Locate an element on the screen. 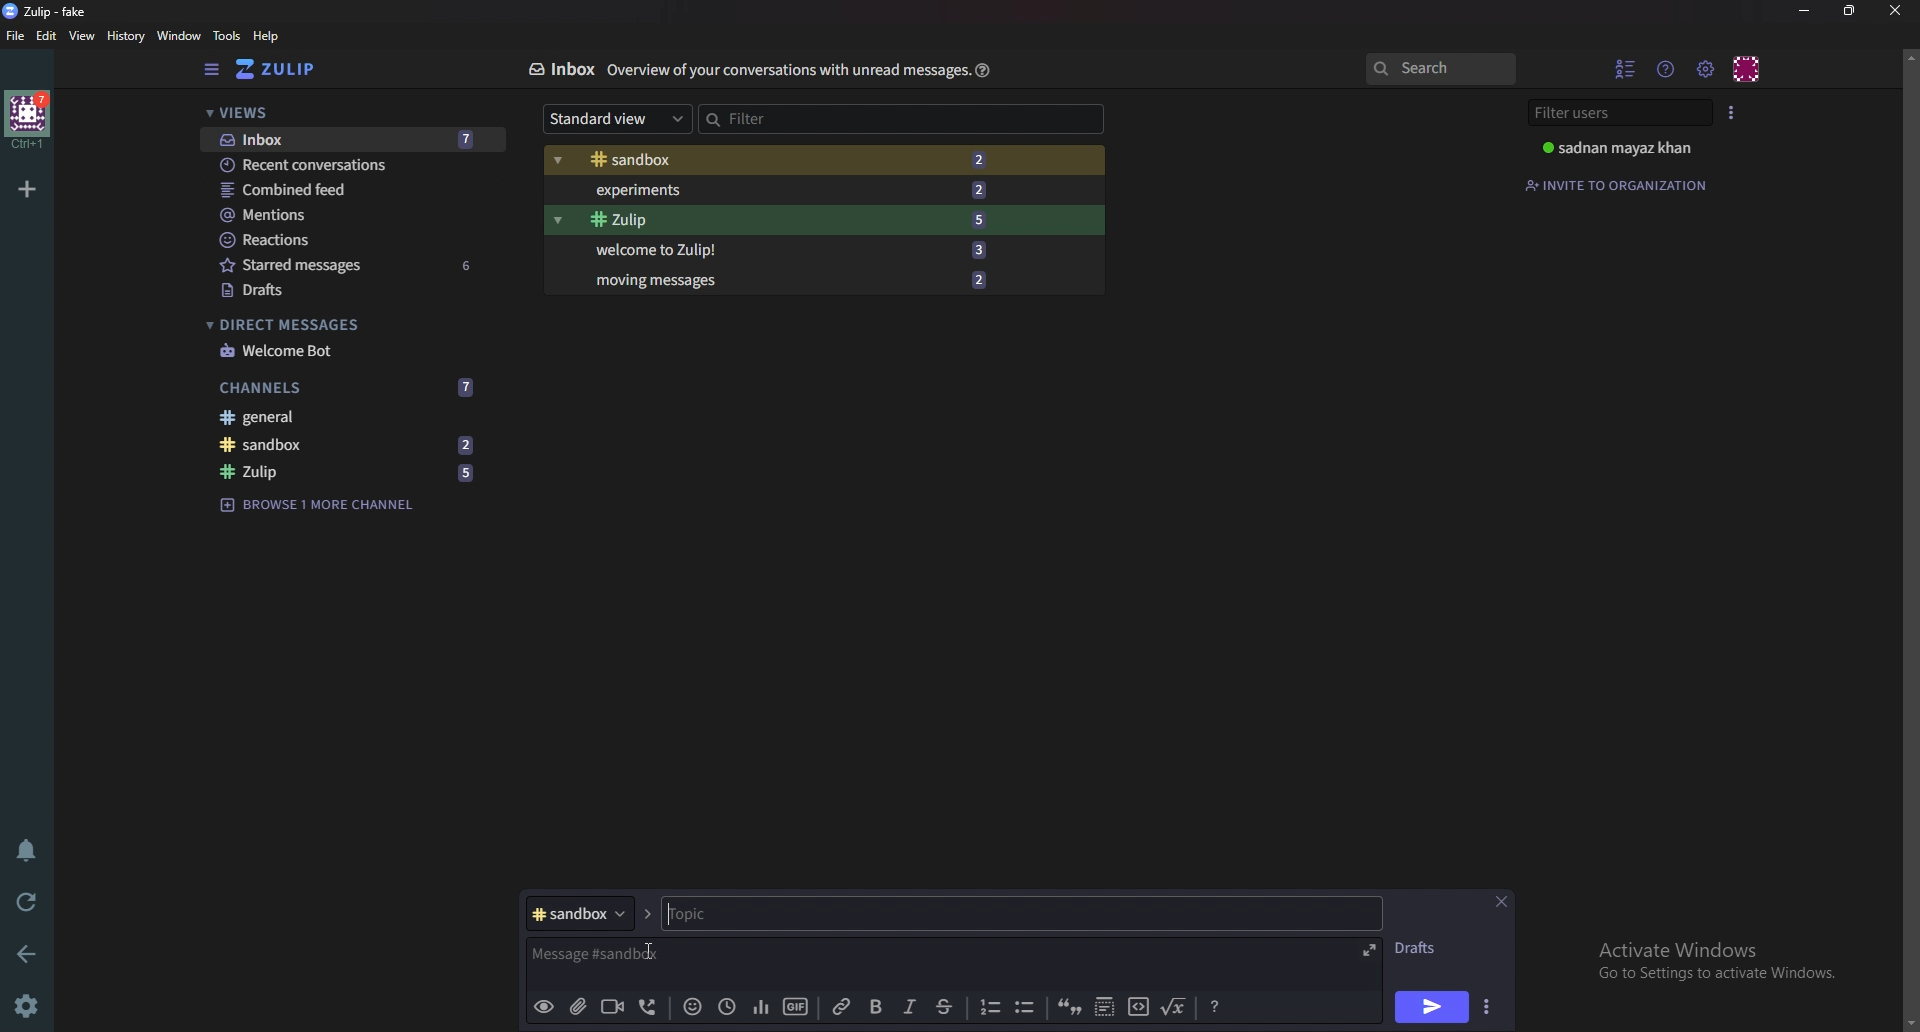 This screenshot has height=1032, width=1920. Sandbox is located at coordinates (780, 161).